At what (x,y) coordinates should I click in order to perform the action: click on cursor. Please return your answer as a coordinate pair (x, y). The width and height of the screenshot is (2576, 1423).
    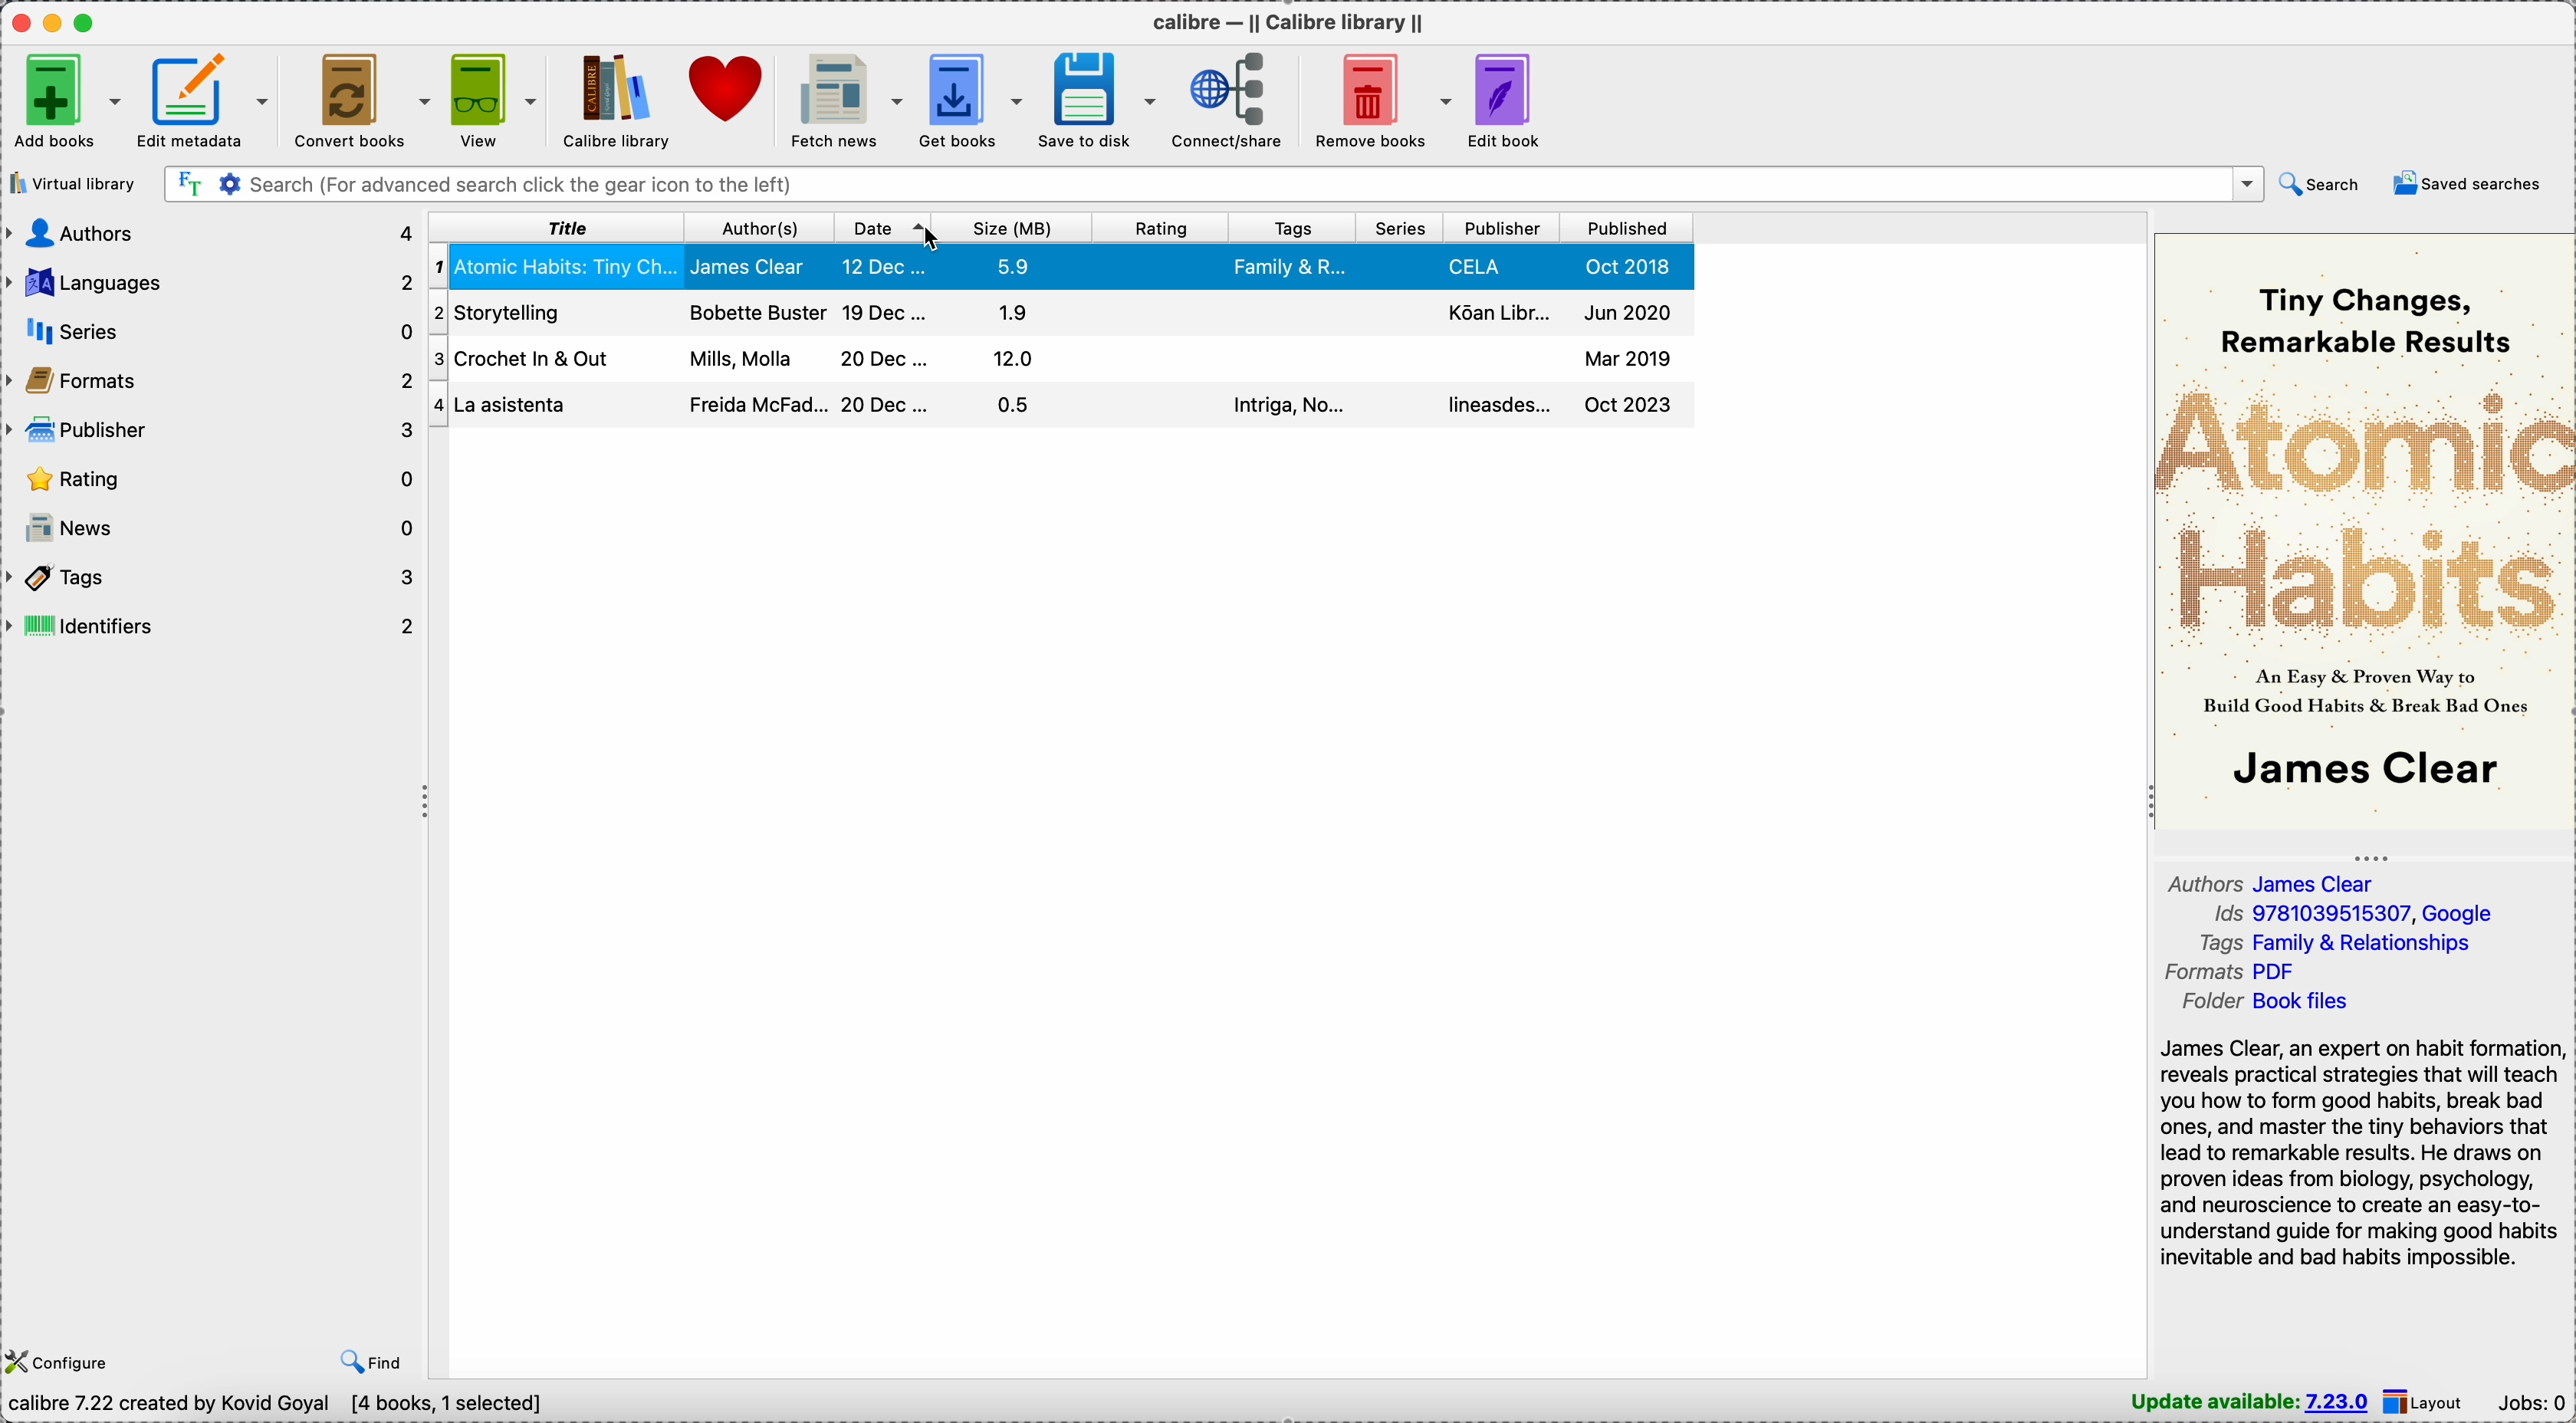
    Looking at the image, I should click on (927, 238).